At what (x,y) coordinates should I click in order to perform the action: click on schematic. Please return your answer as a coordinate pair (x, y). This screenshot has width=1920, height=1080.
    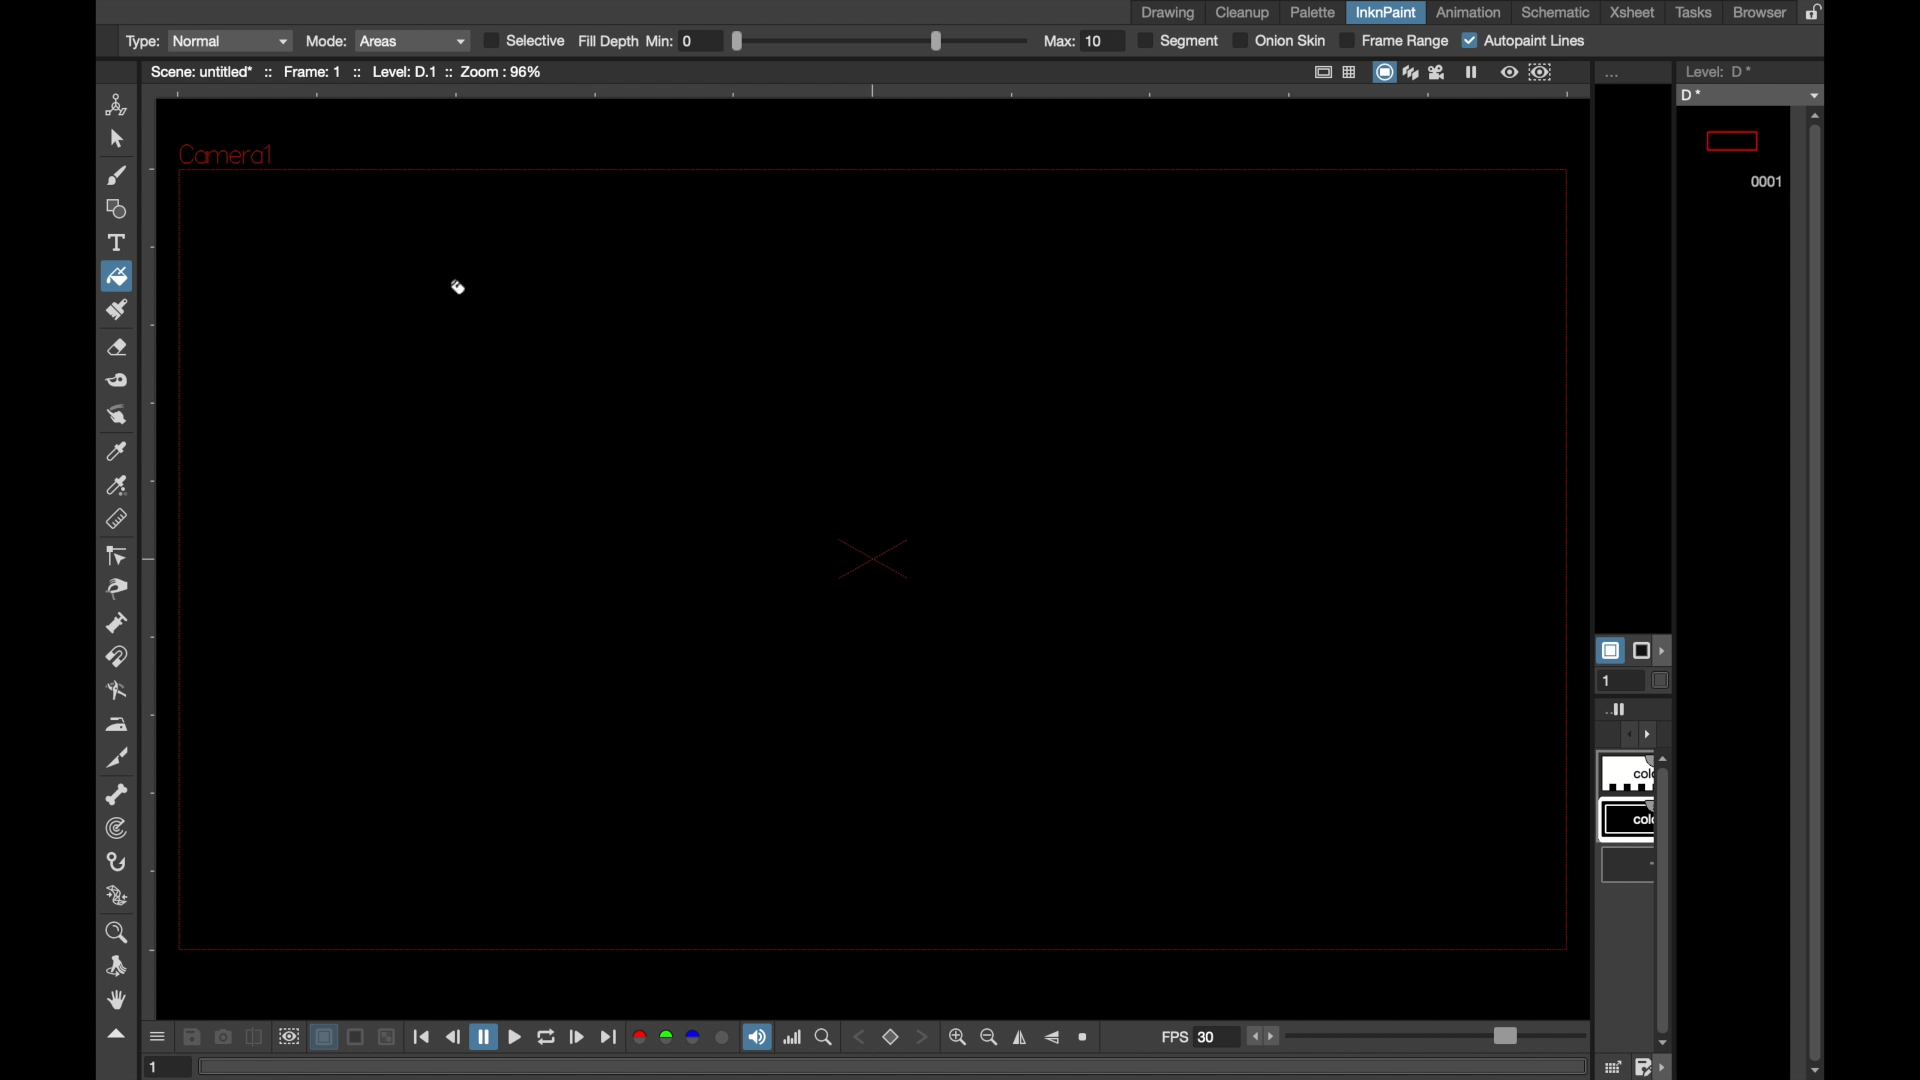
    Looking at the image, I should click on (1555, 13).